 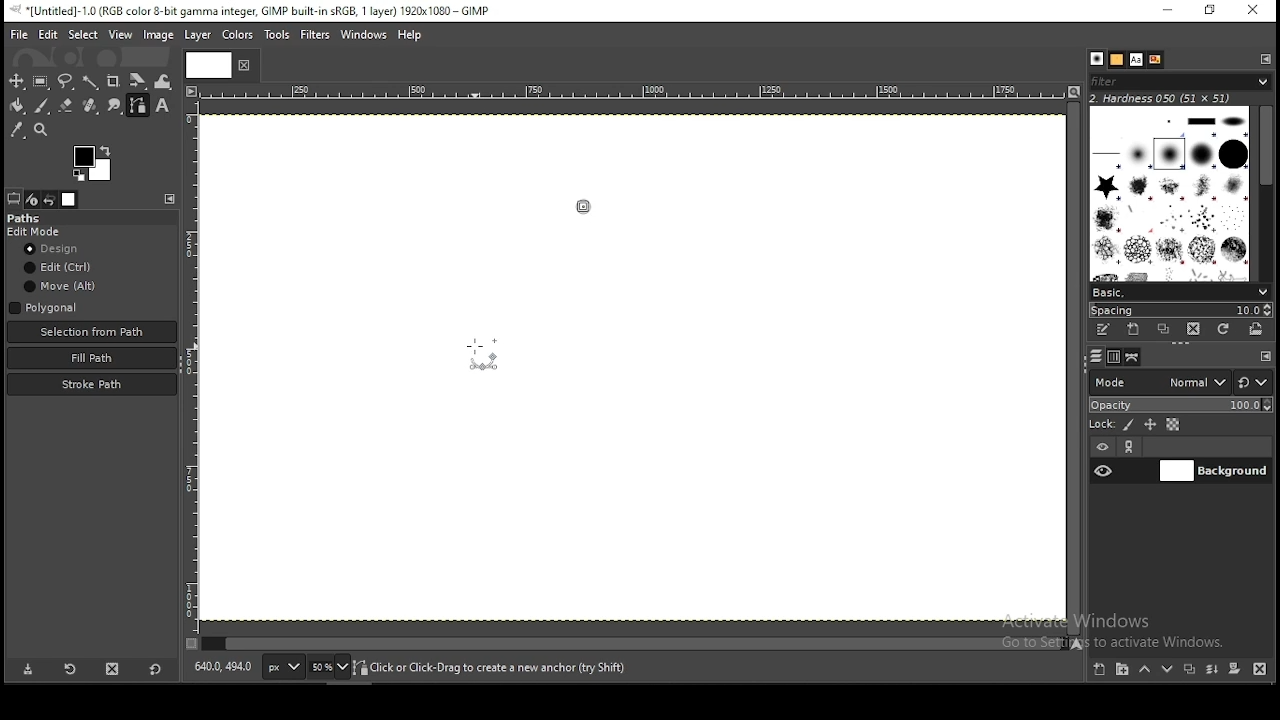 What do you see at coordinates (1147, 671) in the screenshot?
I see `move layer one step up` at bounding box center [1147, 671].